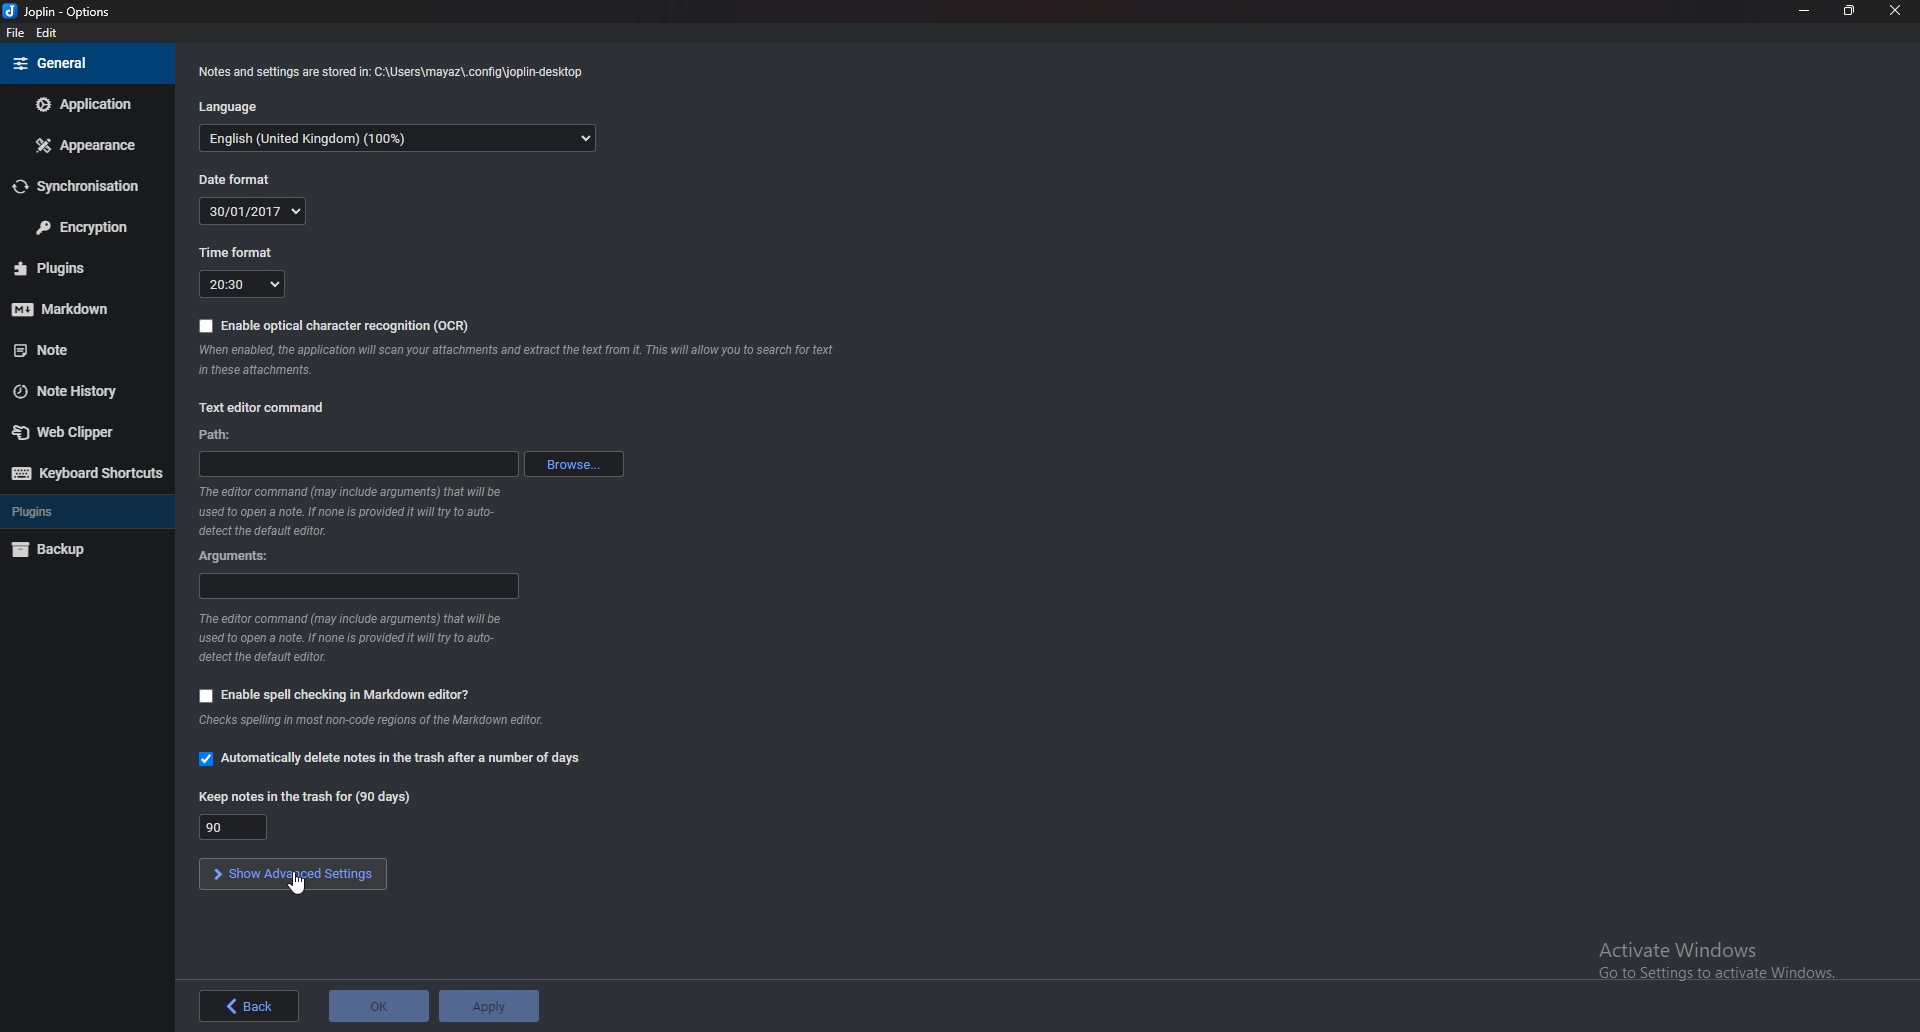 This screenshot has width=1920, height=1032. I want to click on back, so click(250, 1006).